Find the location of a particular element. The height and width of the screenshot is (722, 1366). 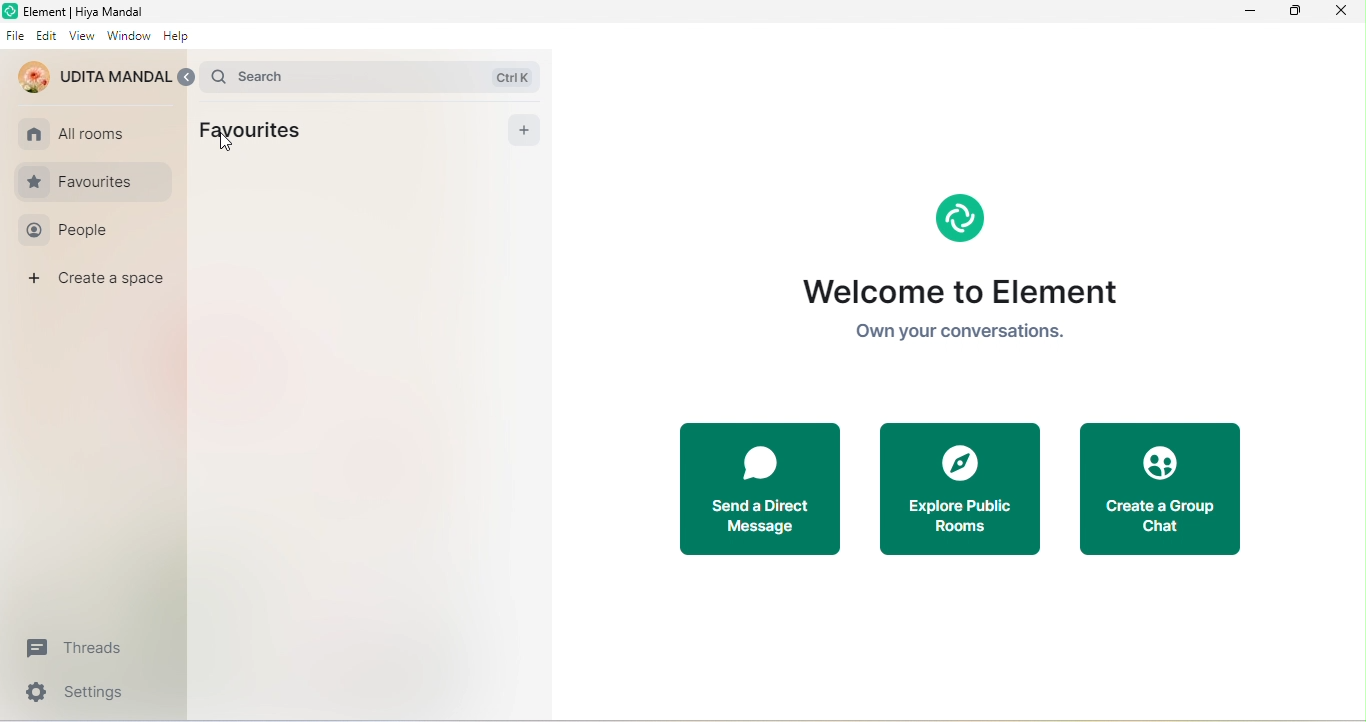

cursor is located at coordinates (223, 146).